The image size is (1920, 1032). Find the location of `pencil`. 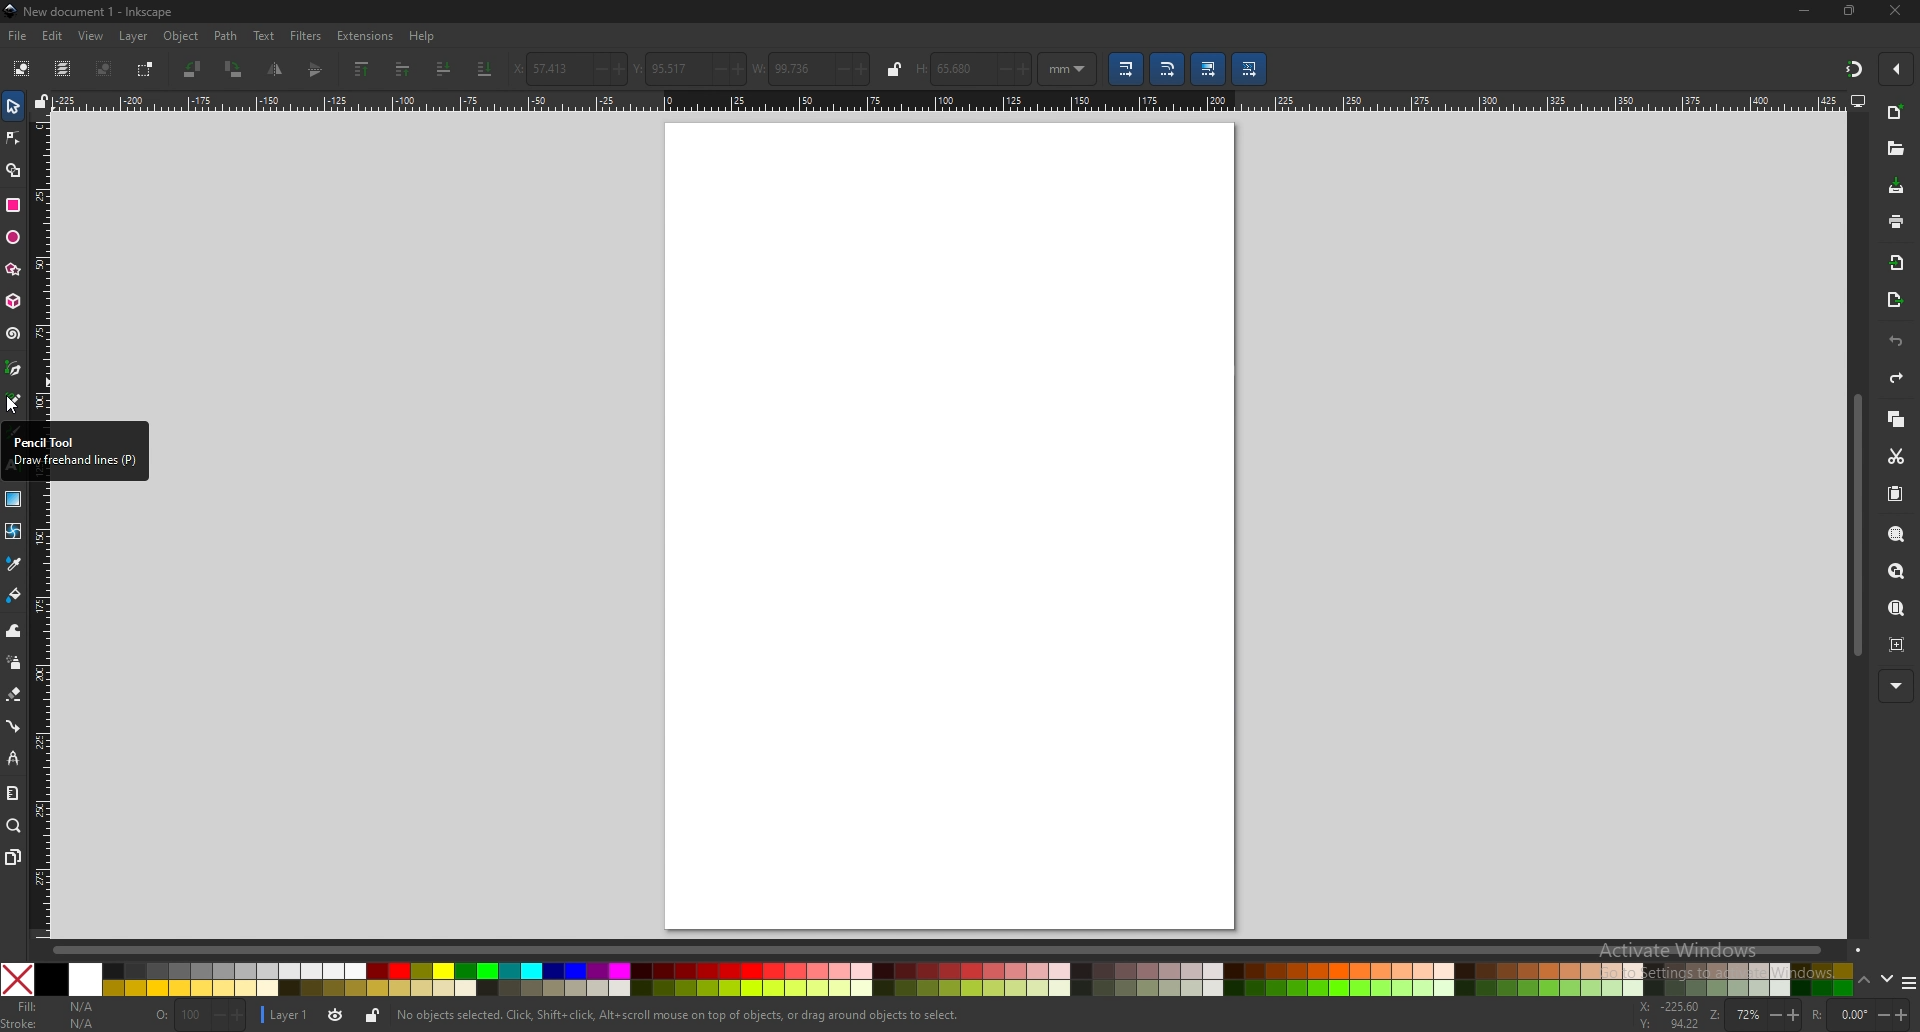

pencil is located at coordinates (13, 403).